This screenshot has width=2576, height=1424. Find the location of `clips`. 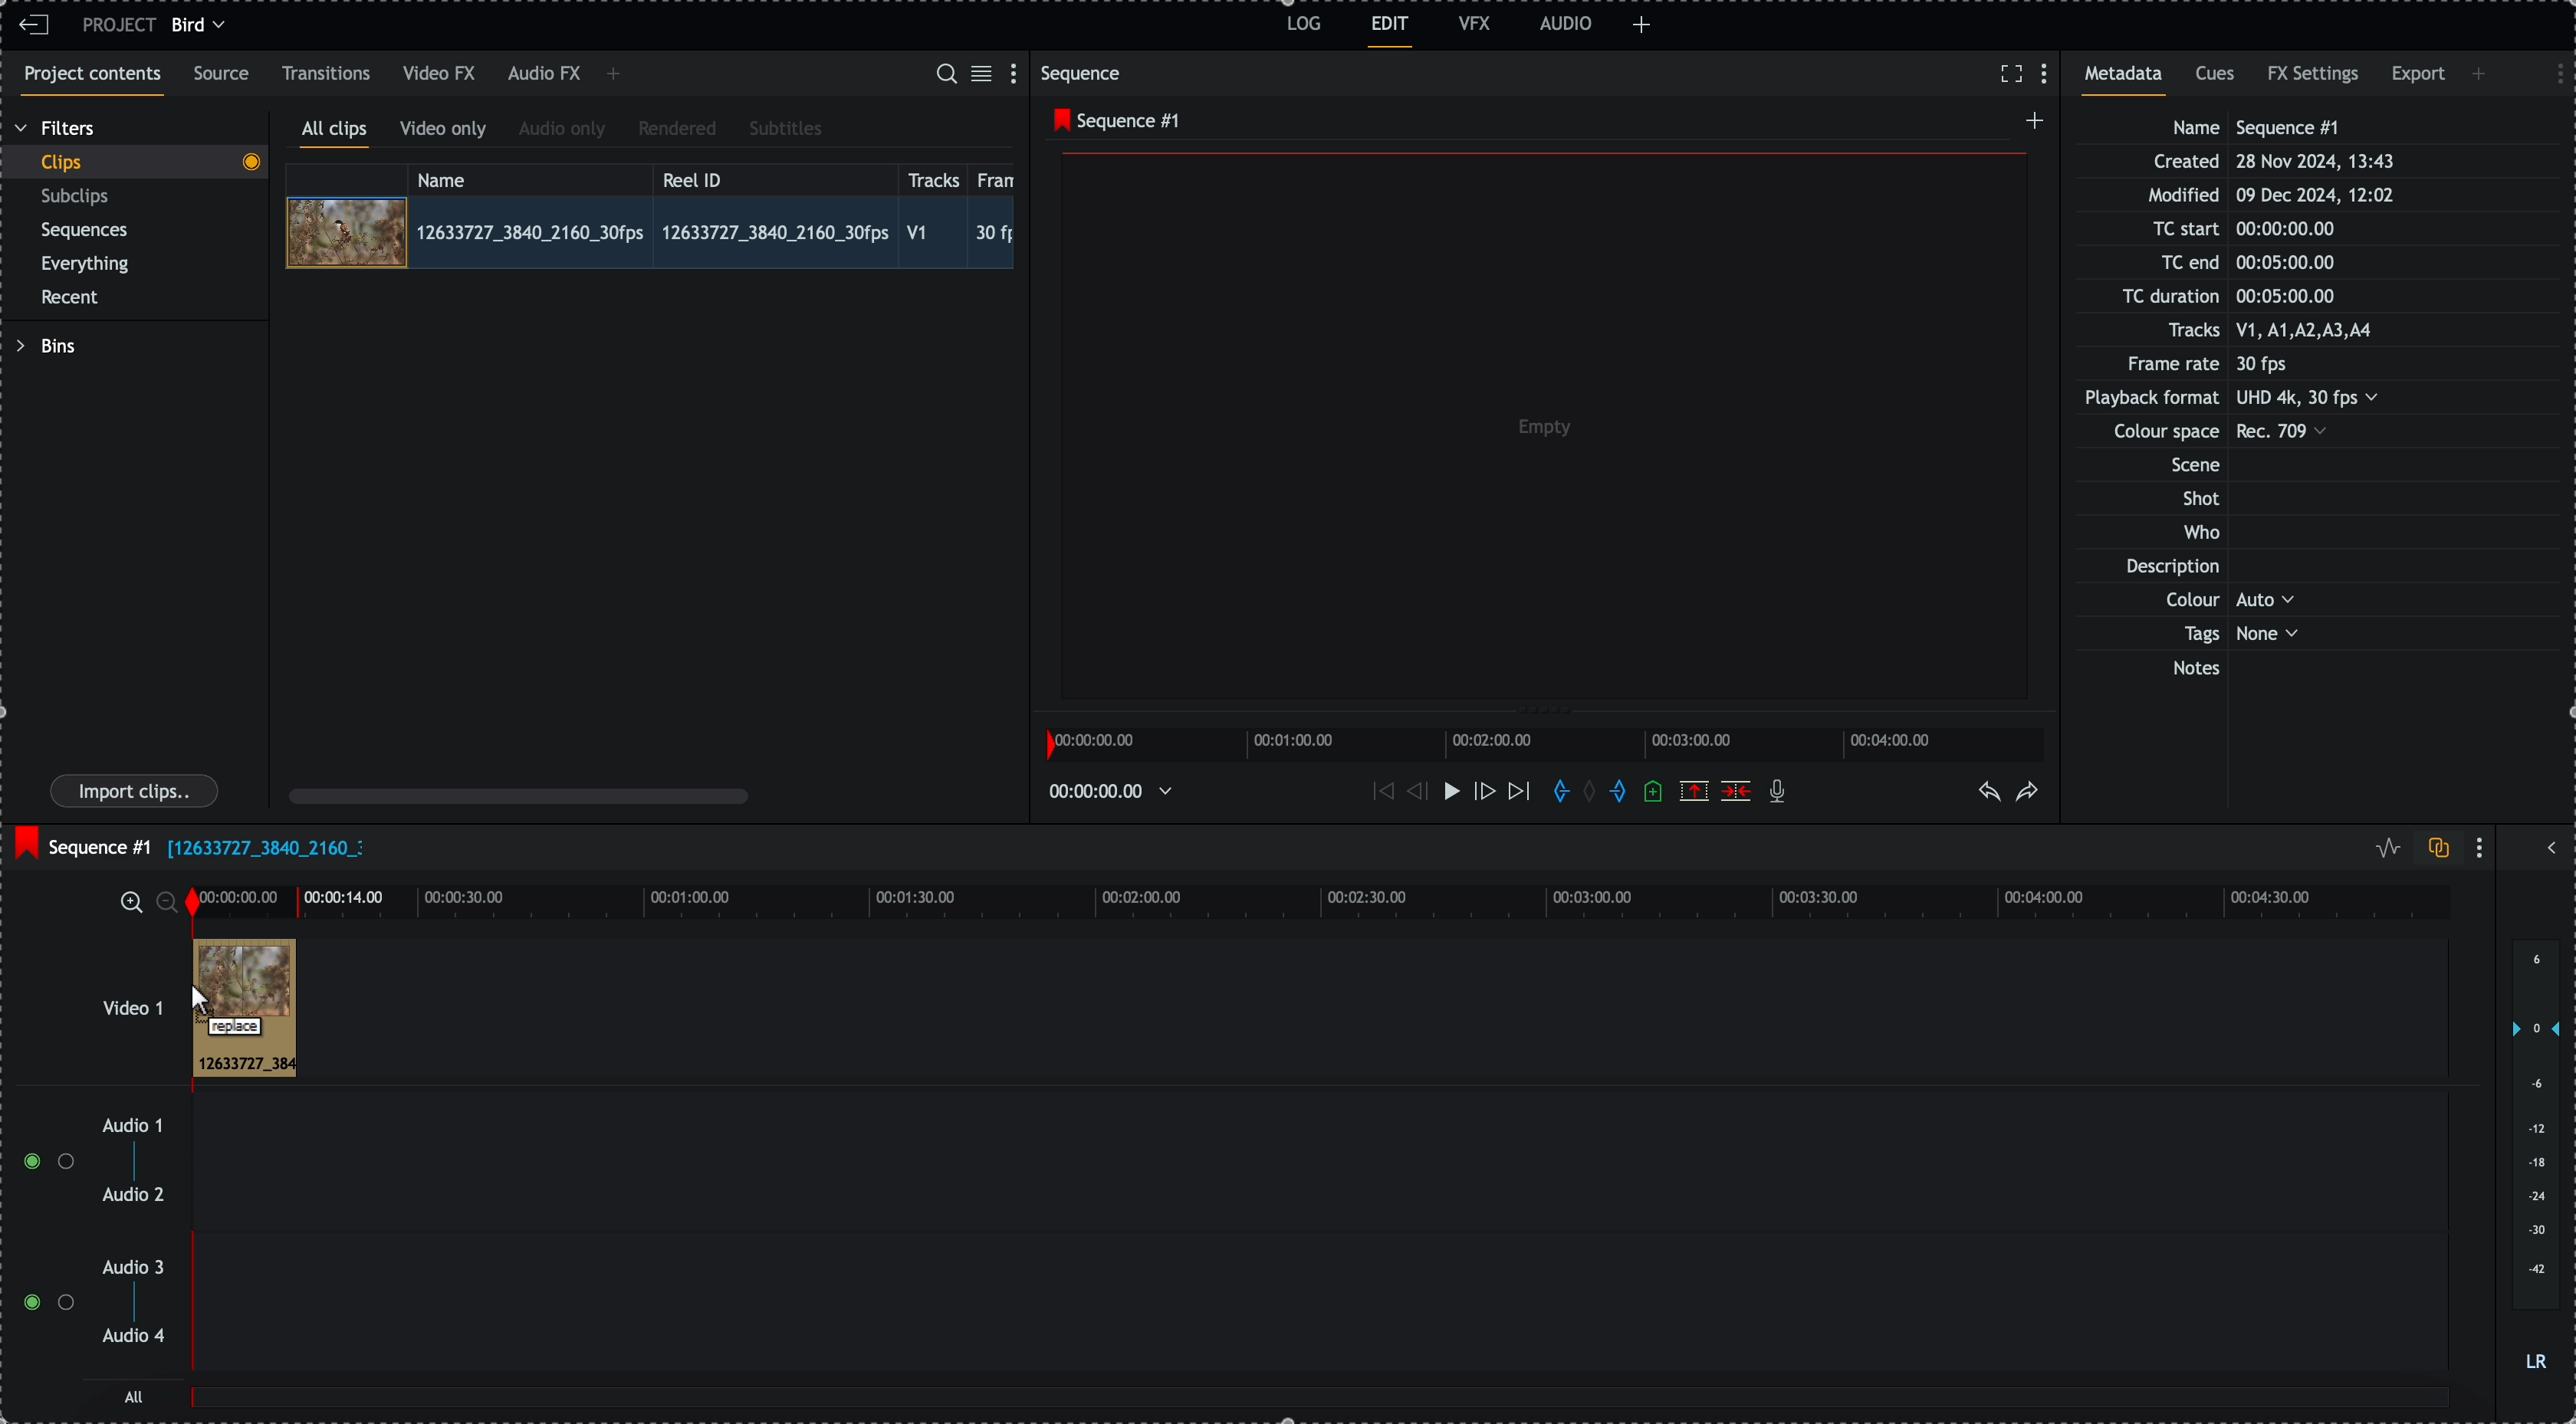

clips is located at coordinates (134, 163).